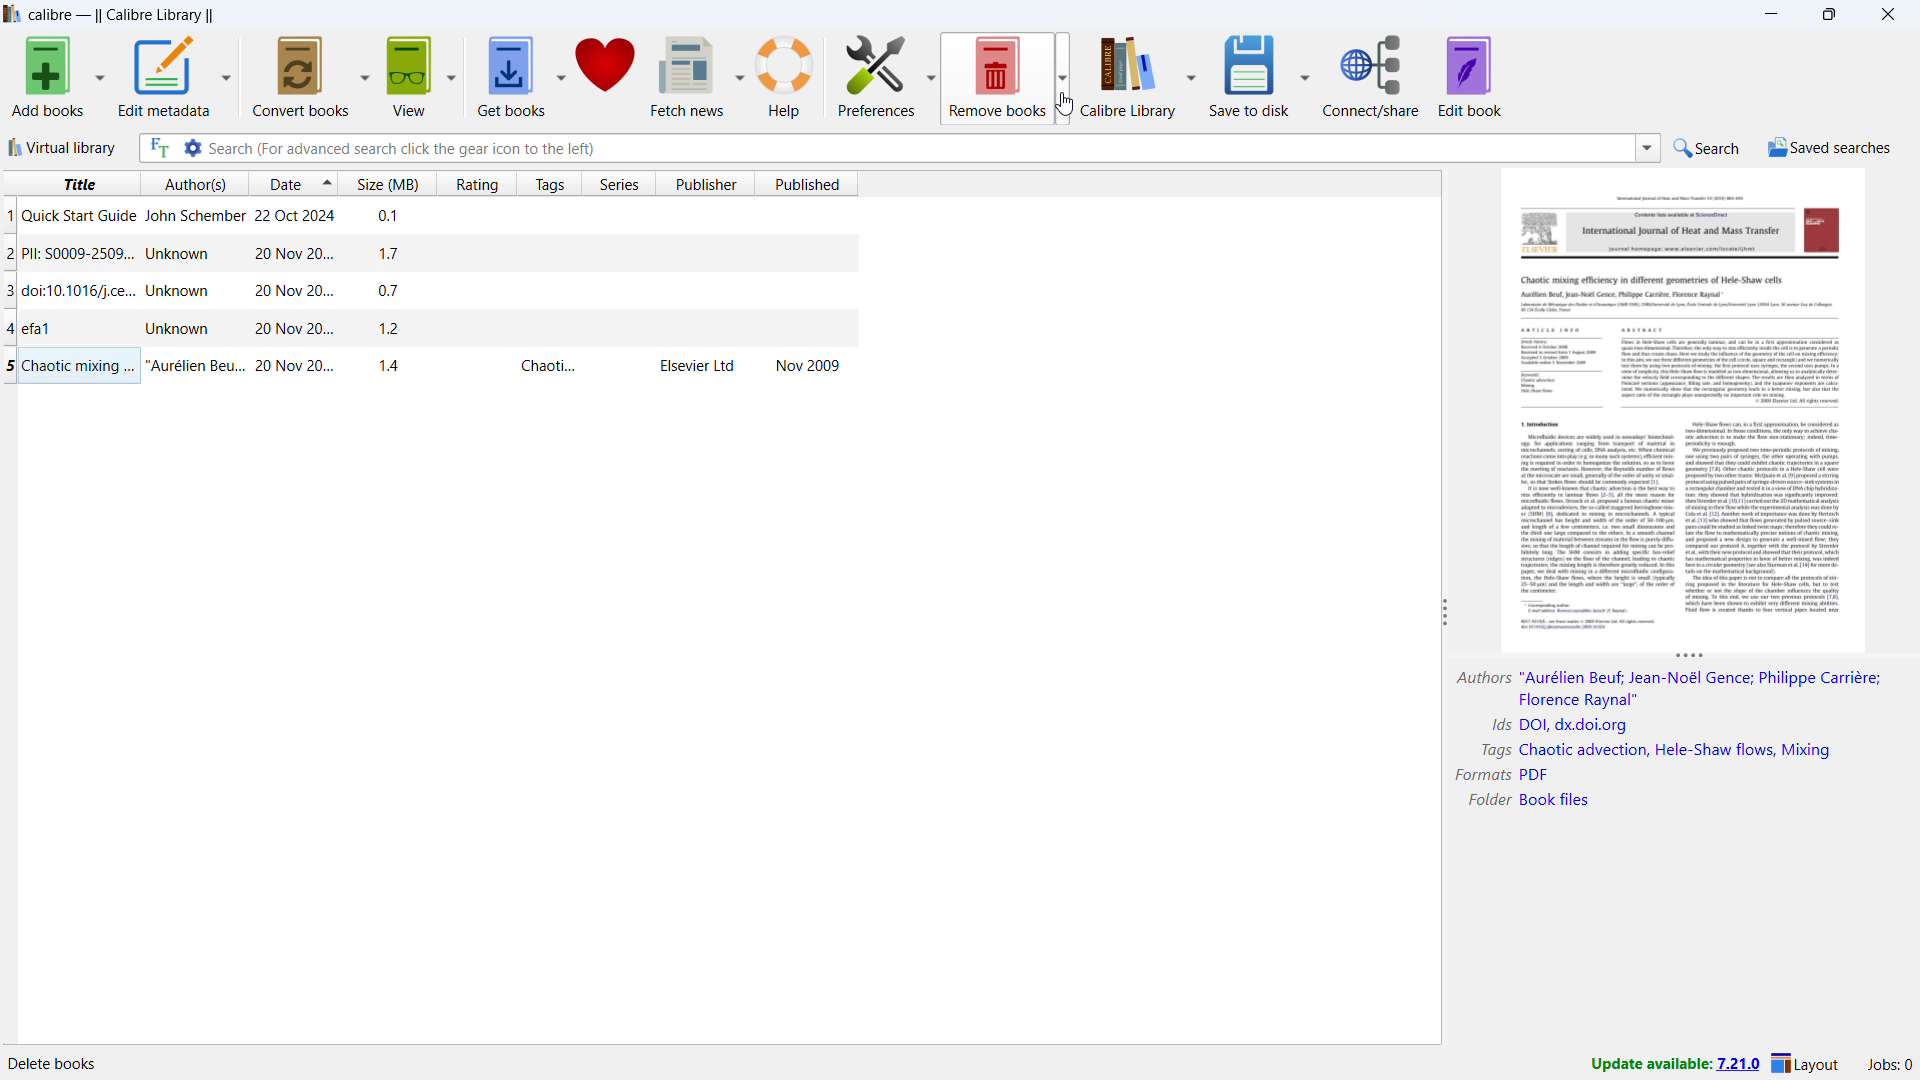  I want to click on view options, so click(451, 75).